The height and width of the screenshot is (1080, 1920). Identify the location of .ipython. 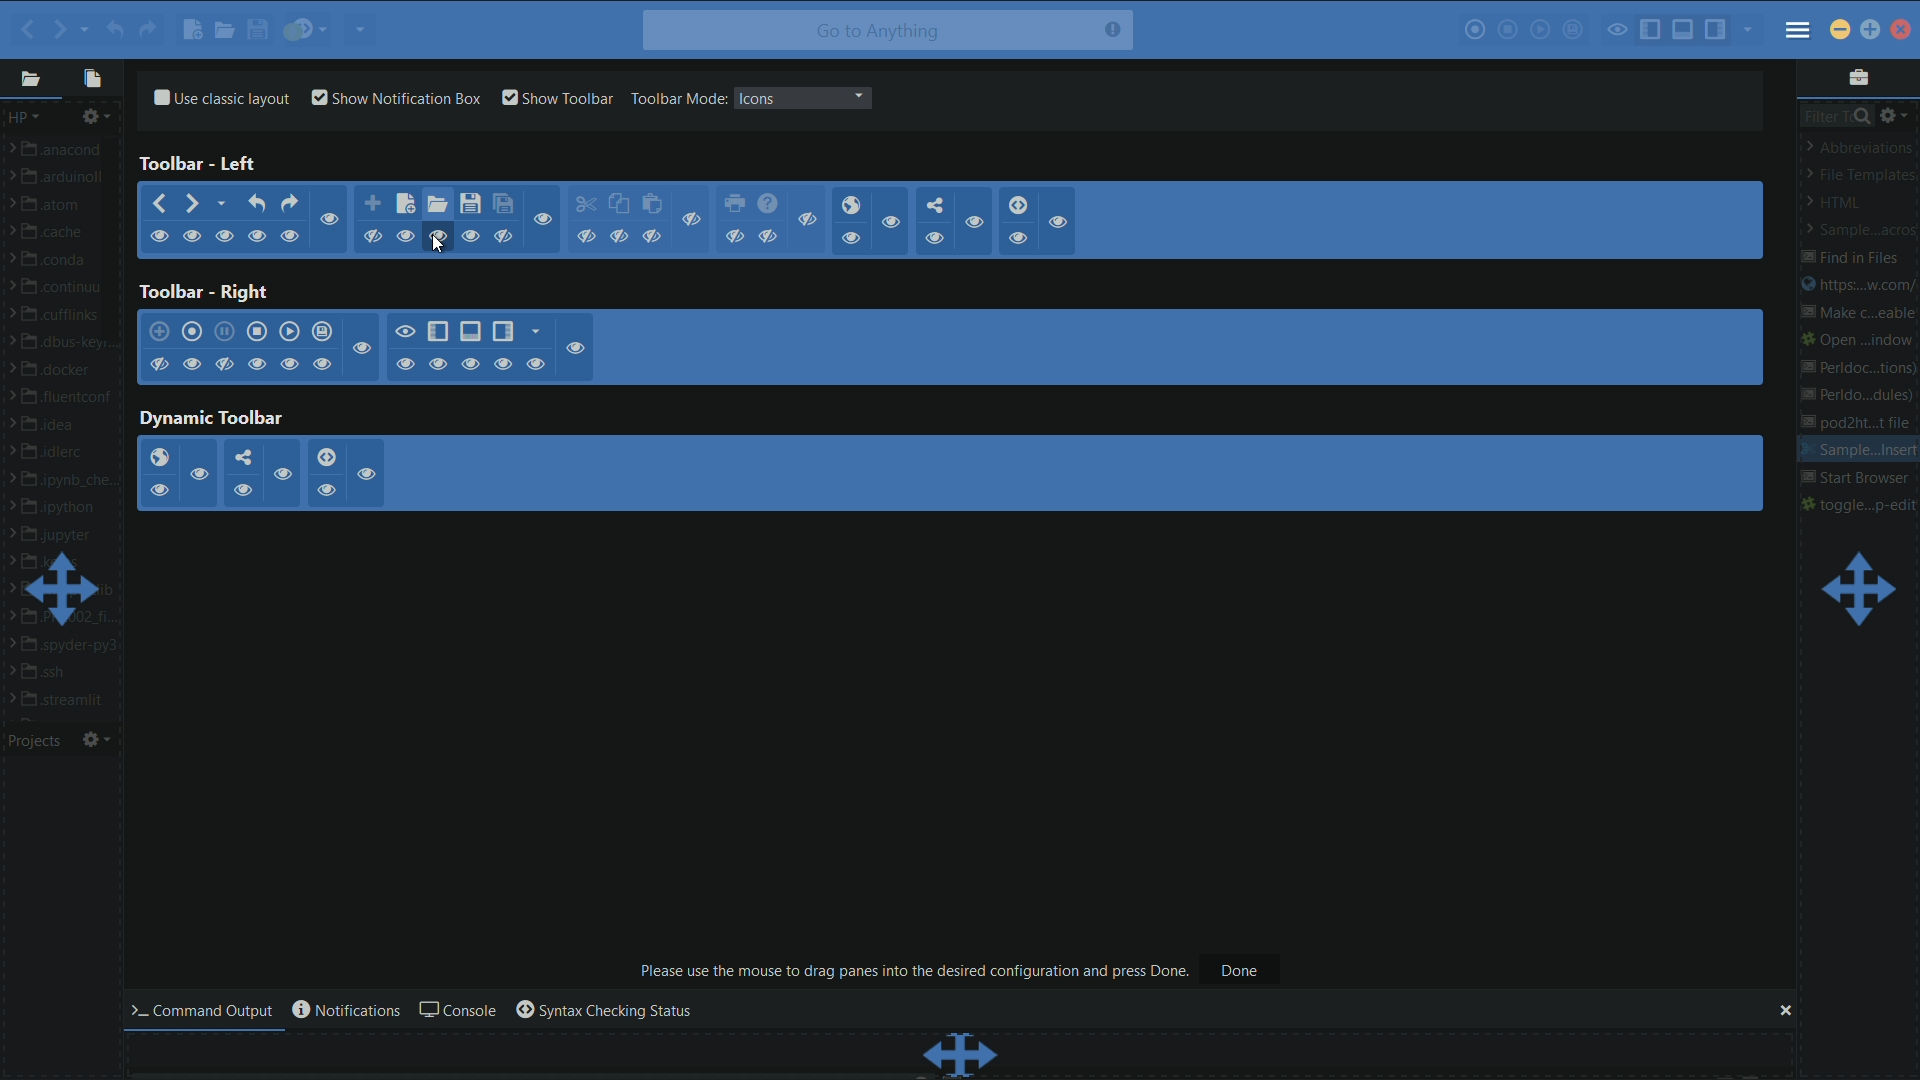
(64, 508).